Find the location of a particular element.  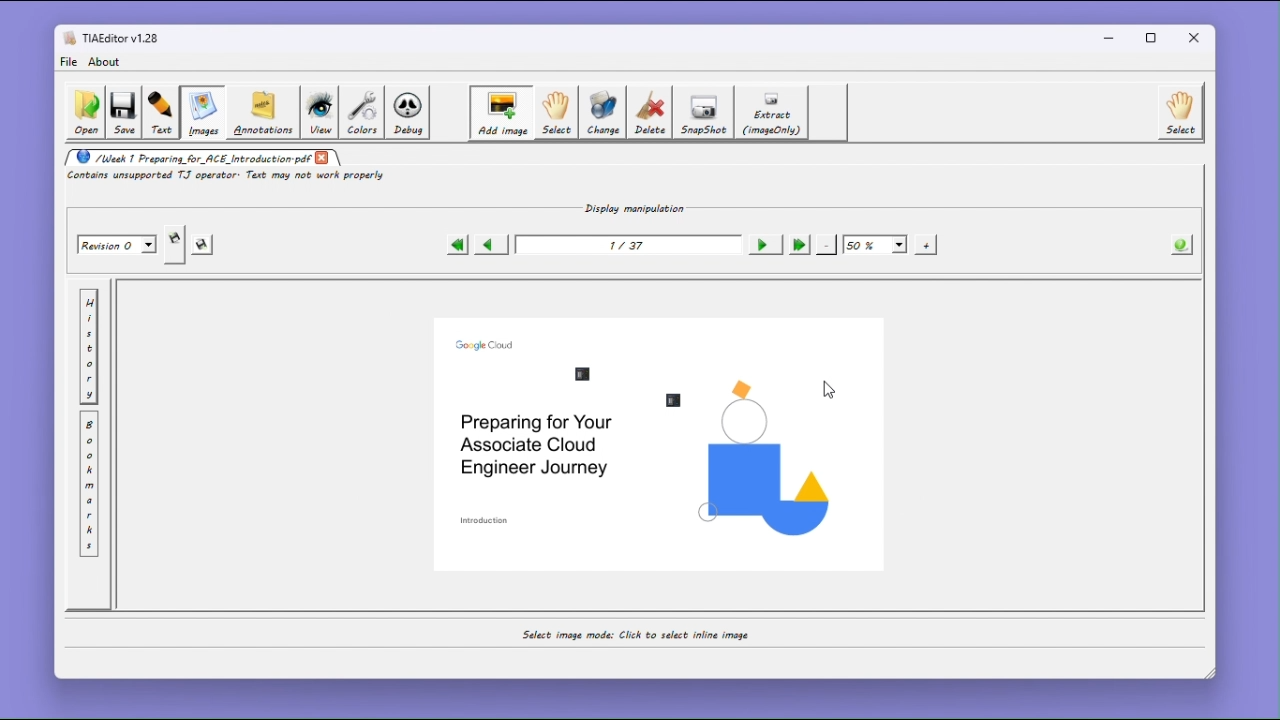

Open is located at coordinates (84, 113).